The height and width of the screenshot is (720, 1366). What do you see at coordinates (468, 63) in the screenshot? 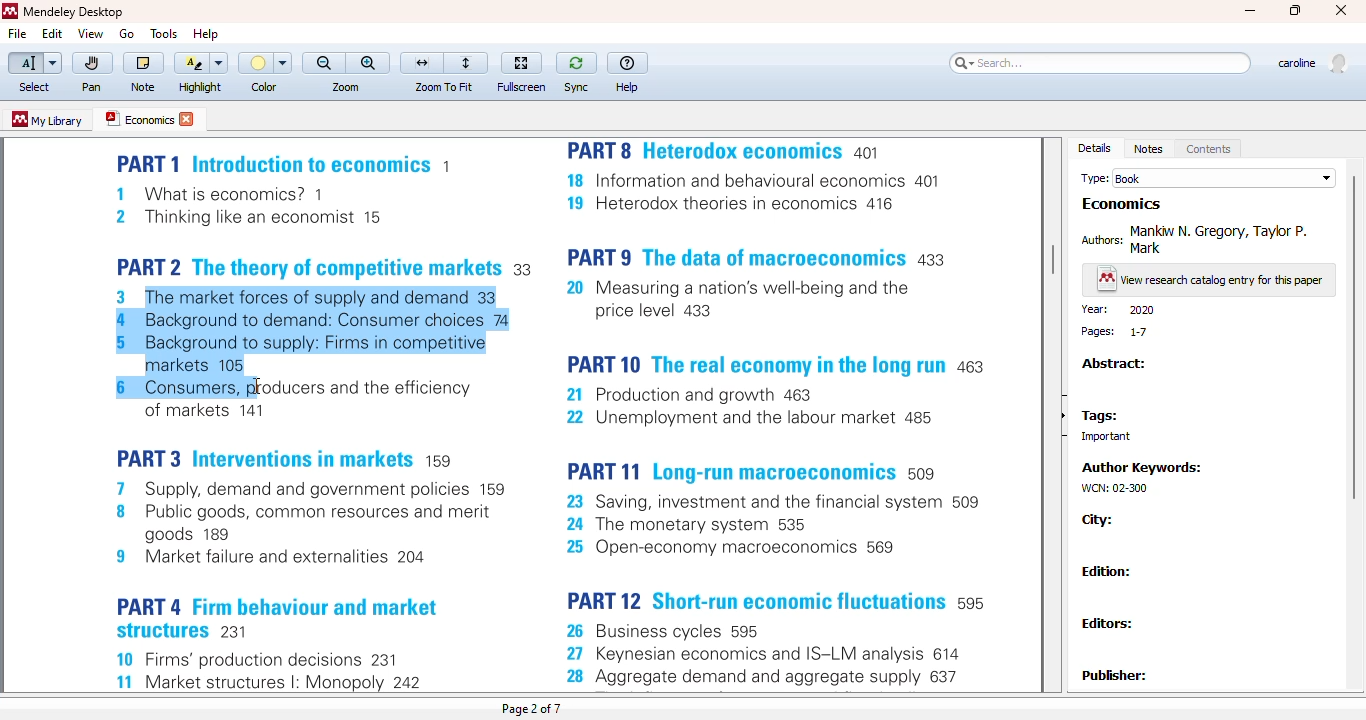
I see `fit to page` at bounding box center [468, 63].